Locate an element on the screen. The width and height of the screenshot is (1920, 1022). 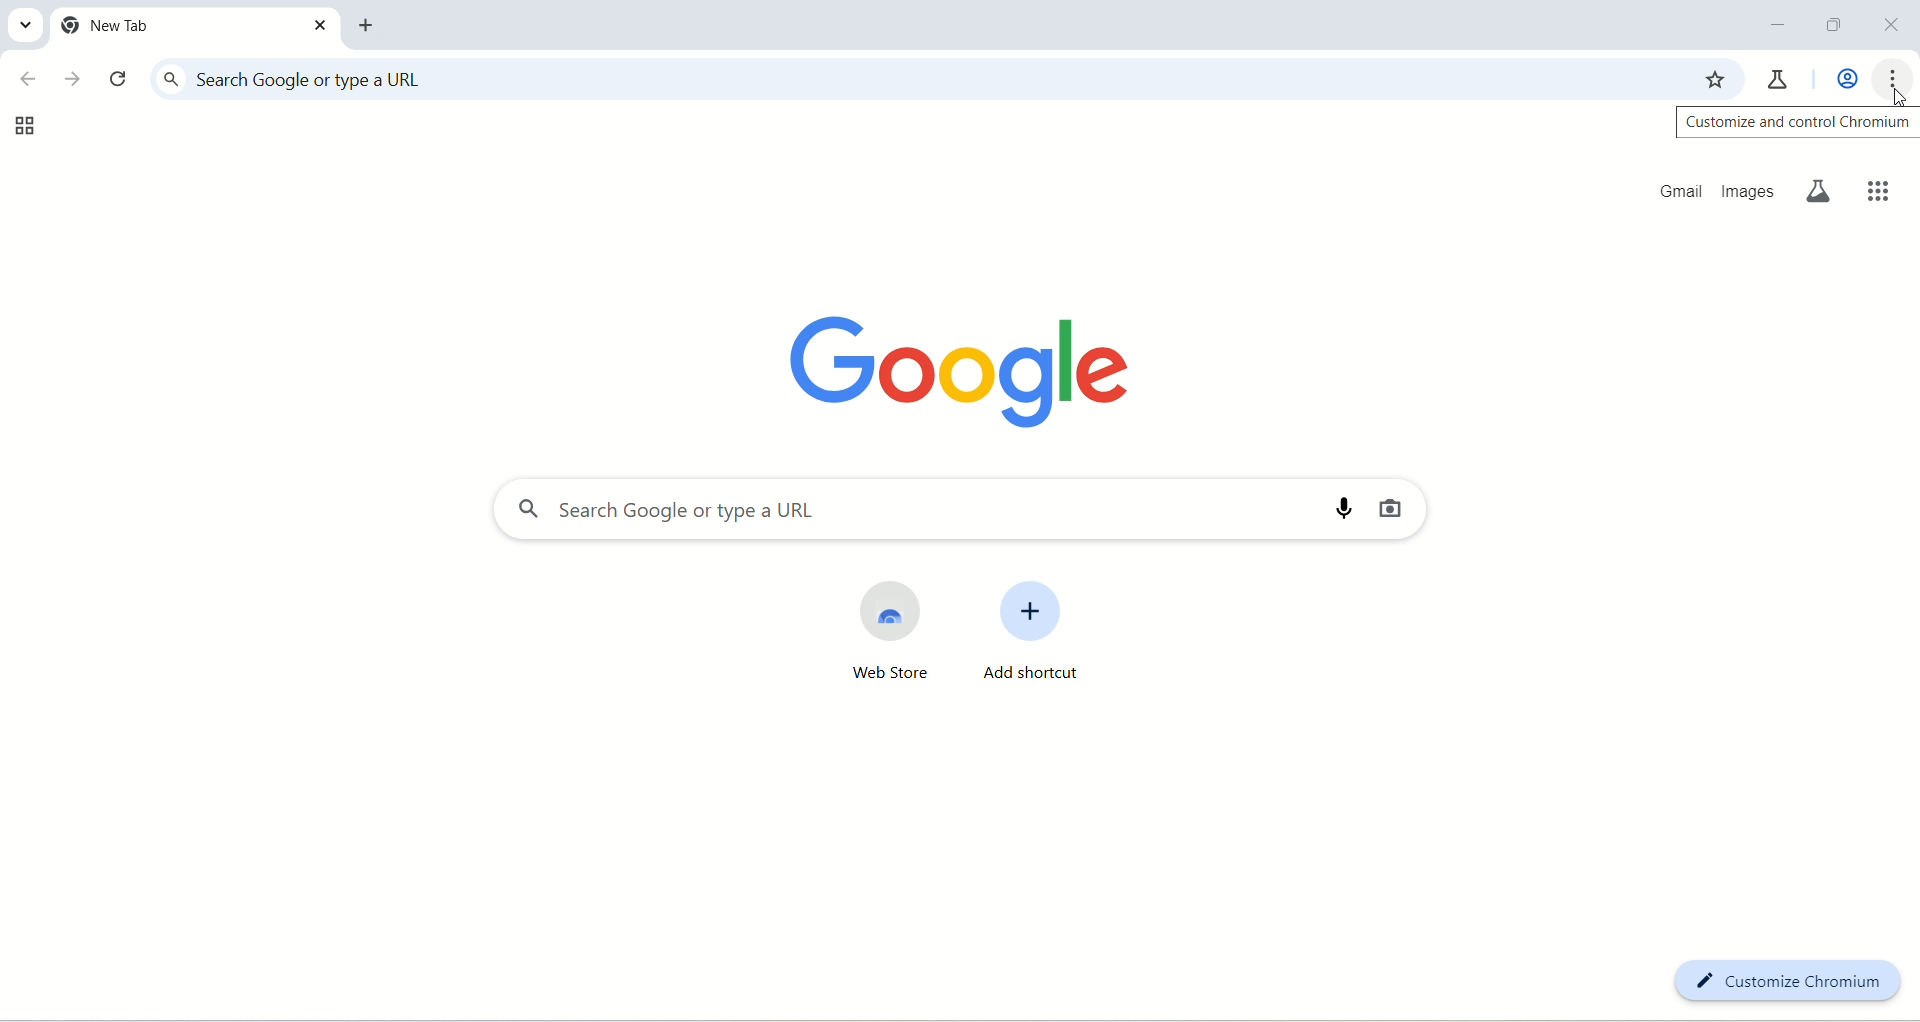
search tabs is located at coordinates (27, 28).